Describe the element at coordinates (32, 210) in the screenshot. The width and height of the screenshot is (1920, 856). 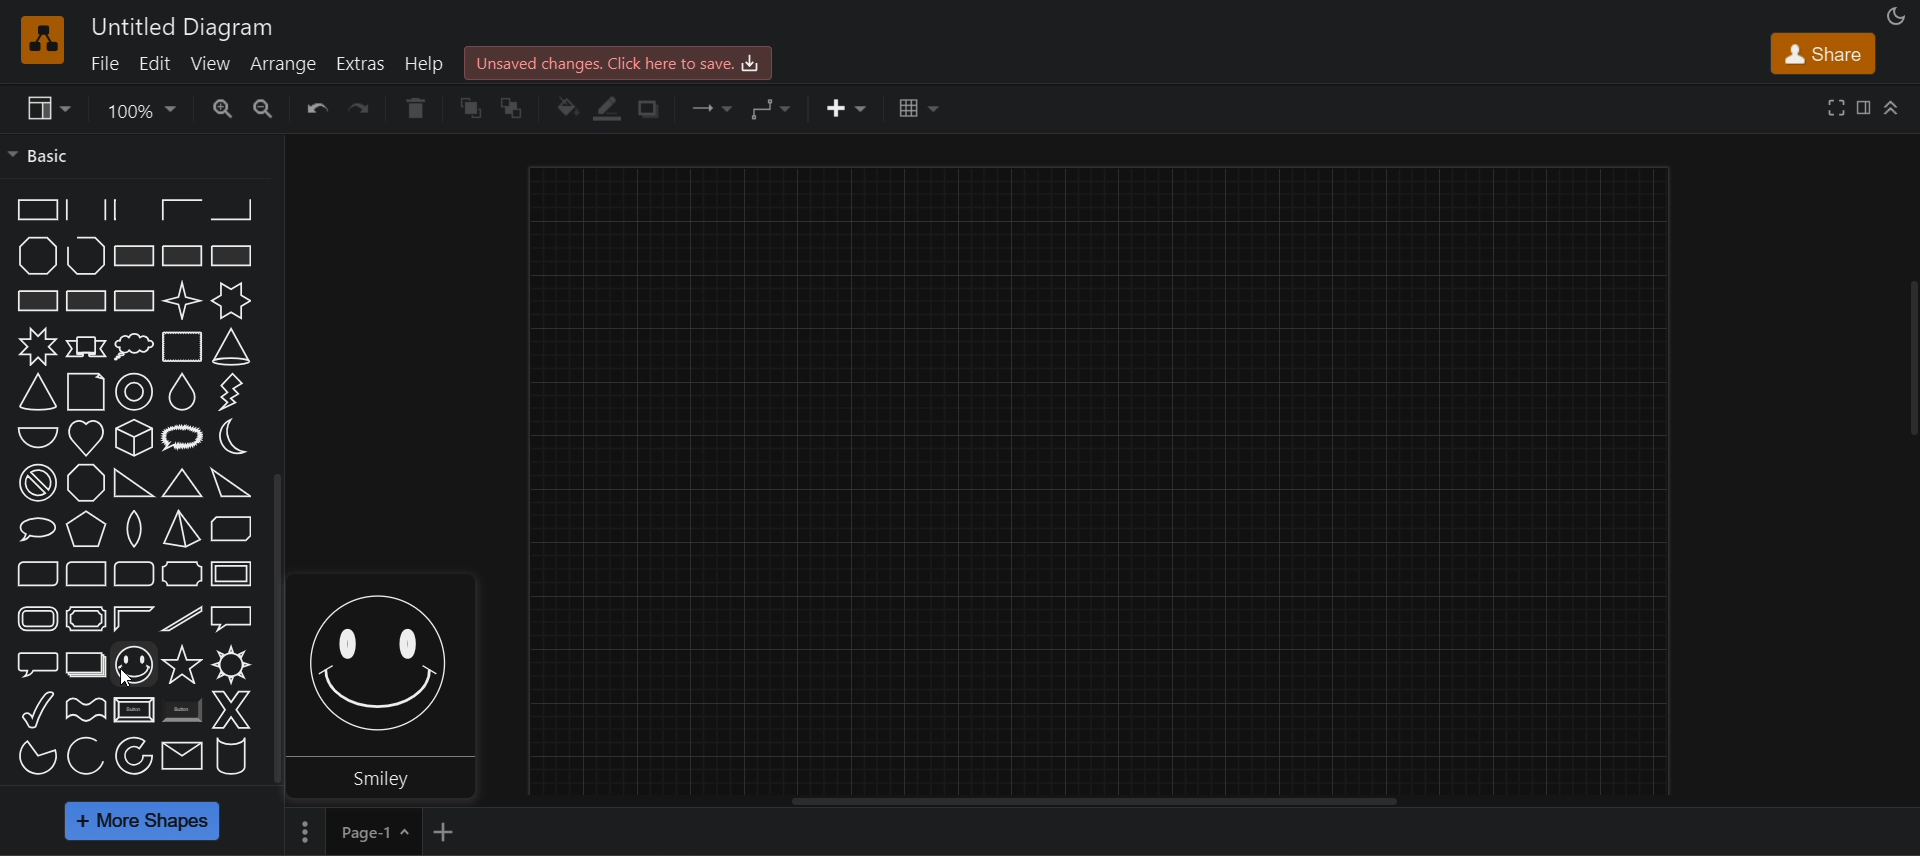
I see `partial rectangle` at that location.